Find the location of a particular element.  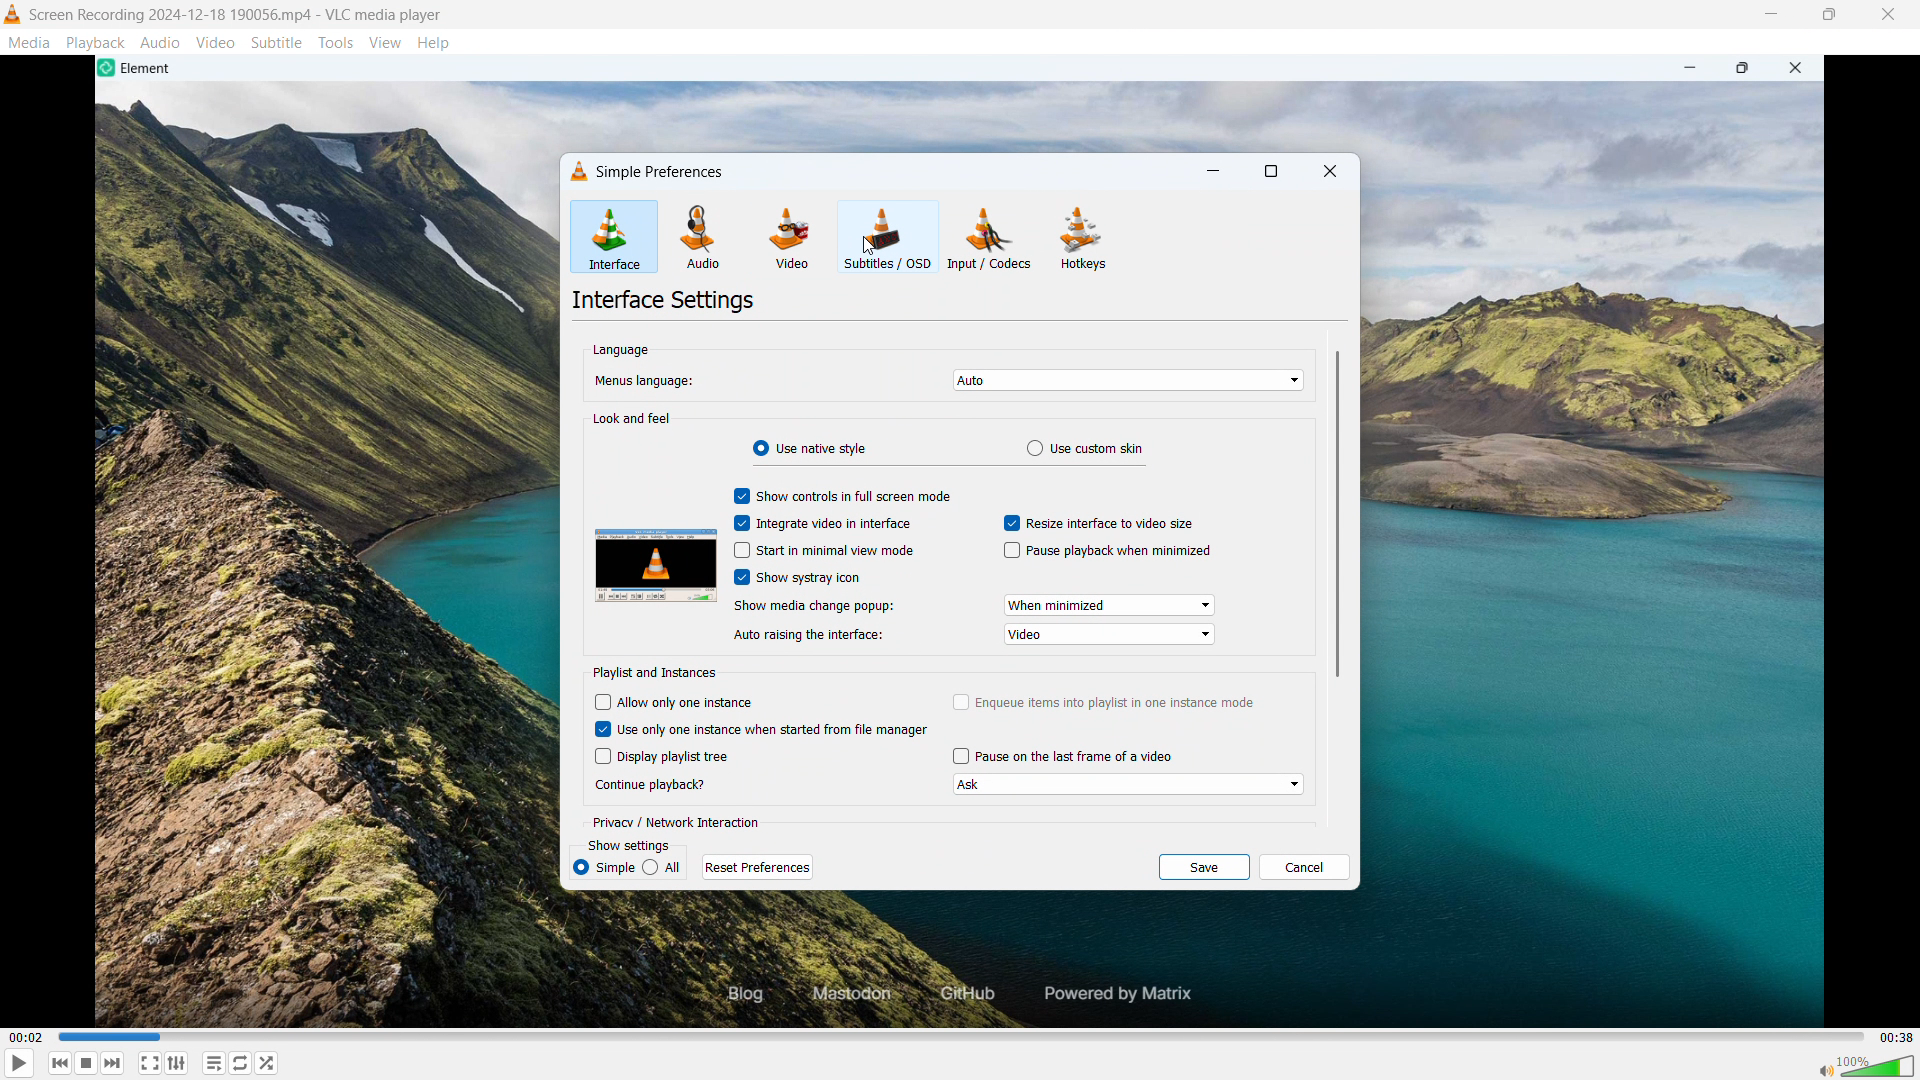

Subtitles or OSD  is located at coordinates (888, 237).